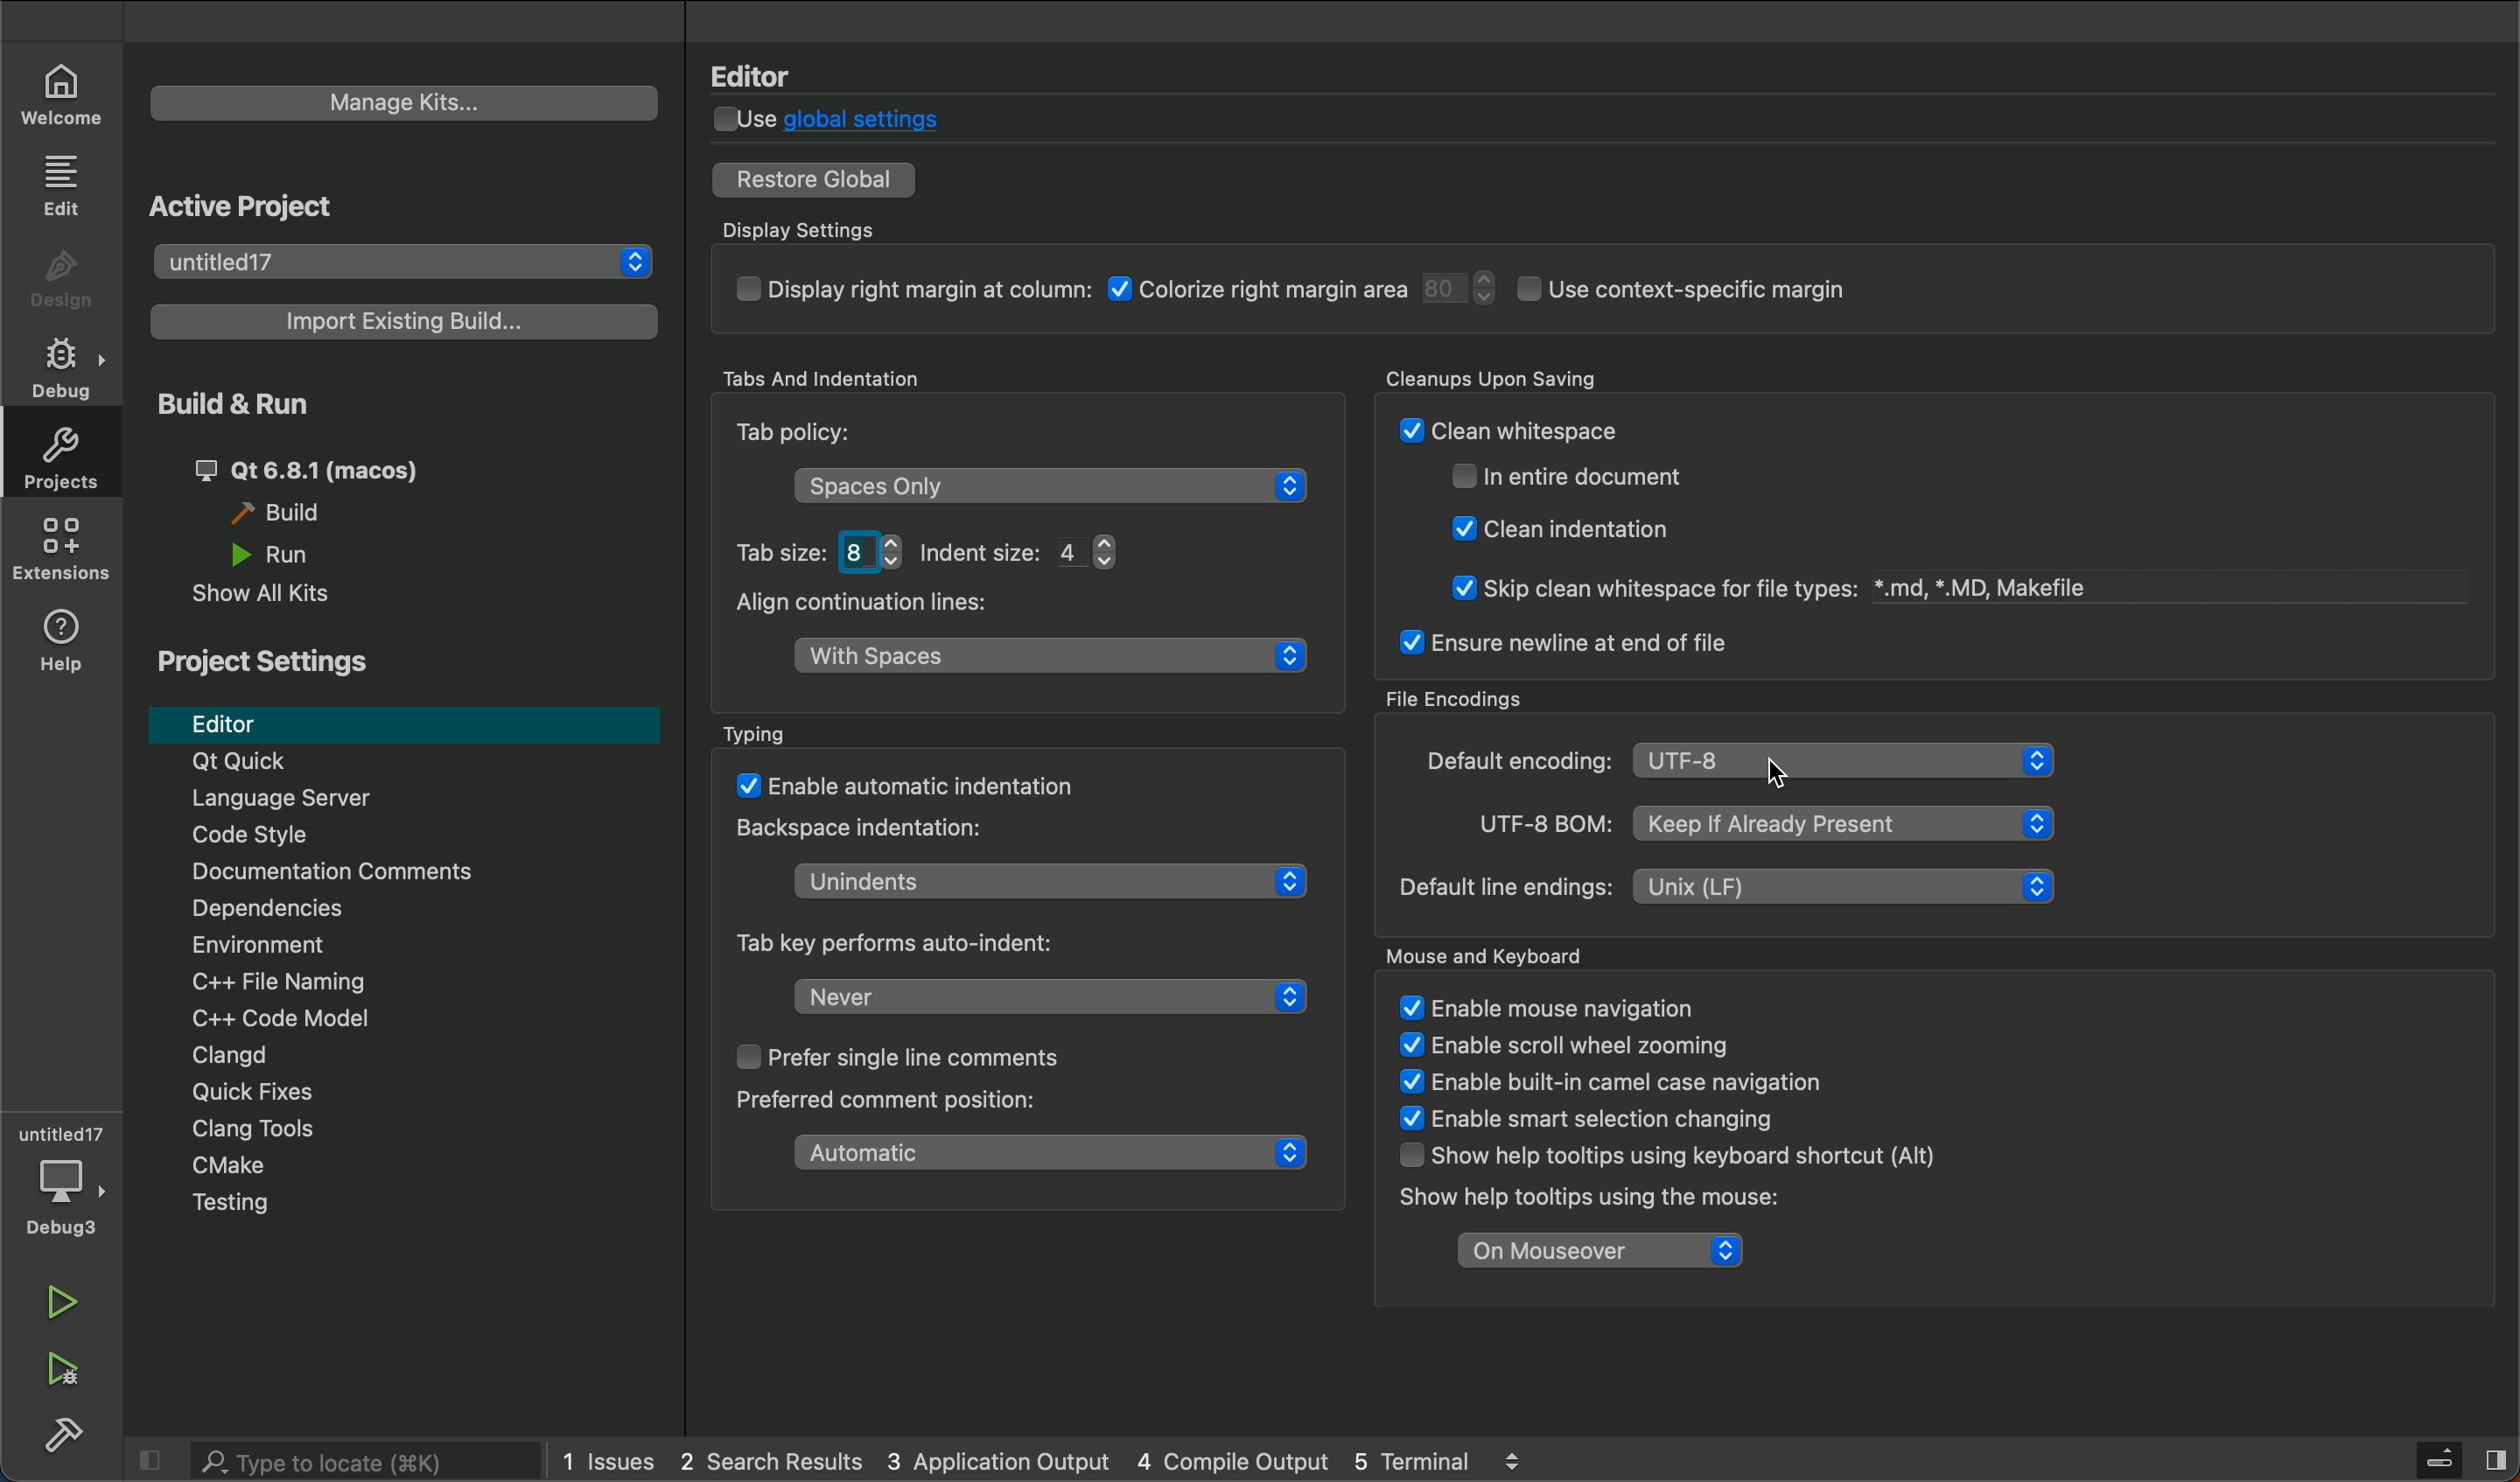 The image size is (2520, 1482). What do you see at coordinates (399, 763) in the screenshot?
I see `Qt Quick` at bounding box center [399, 763].